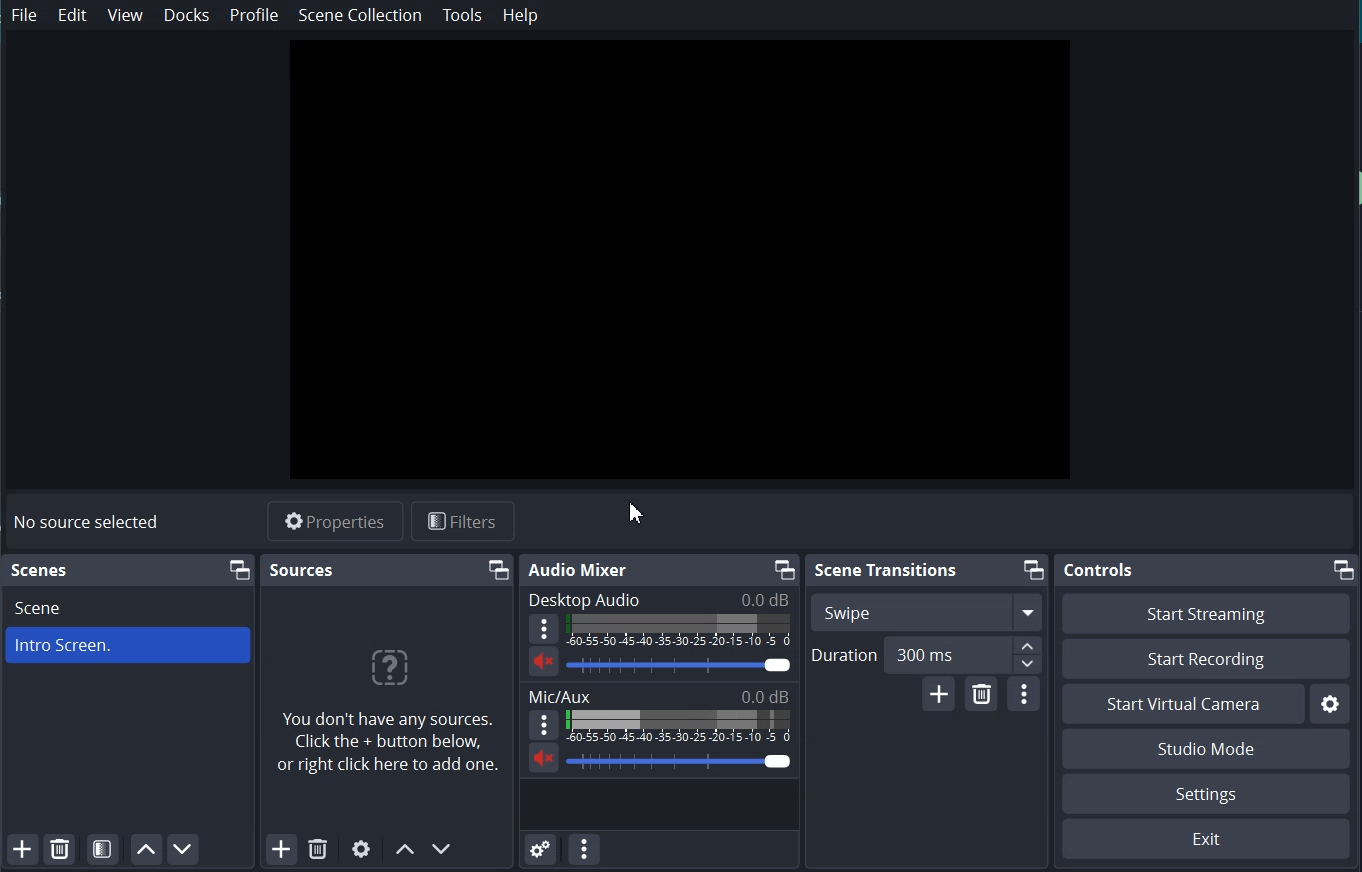 The height and width of the screenshot is (872, 1362). What do you see at coordinates (680, 664) in the screenshot?
I see `Volume Adjuster` at bounding box center [680, 664].